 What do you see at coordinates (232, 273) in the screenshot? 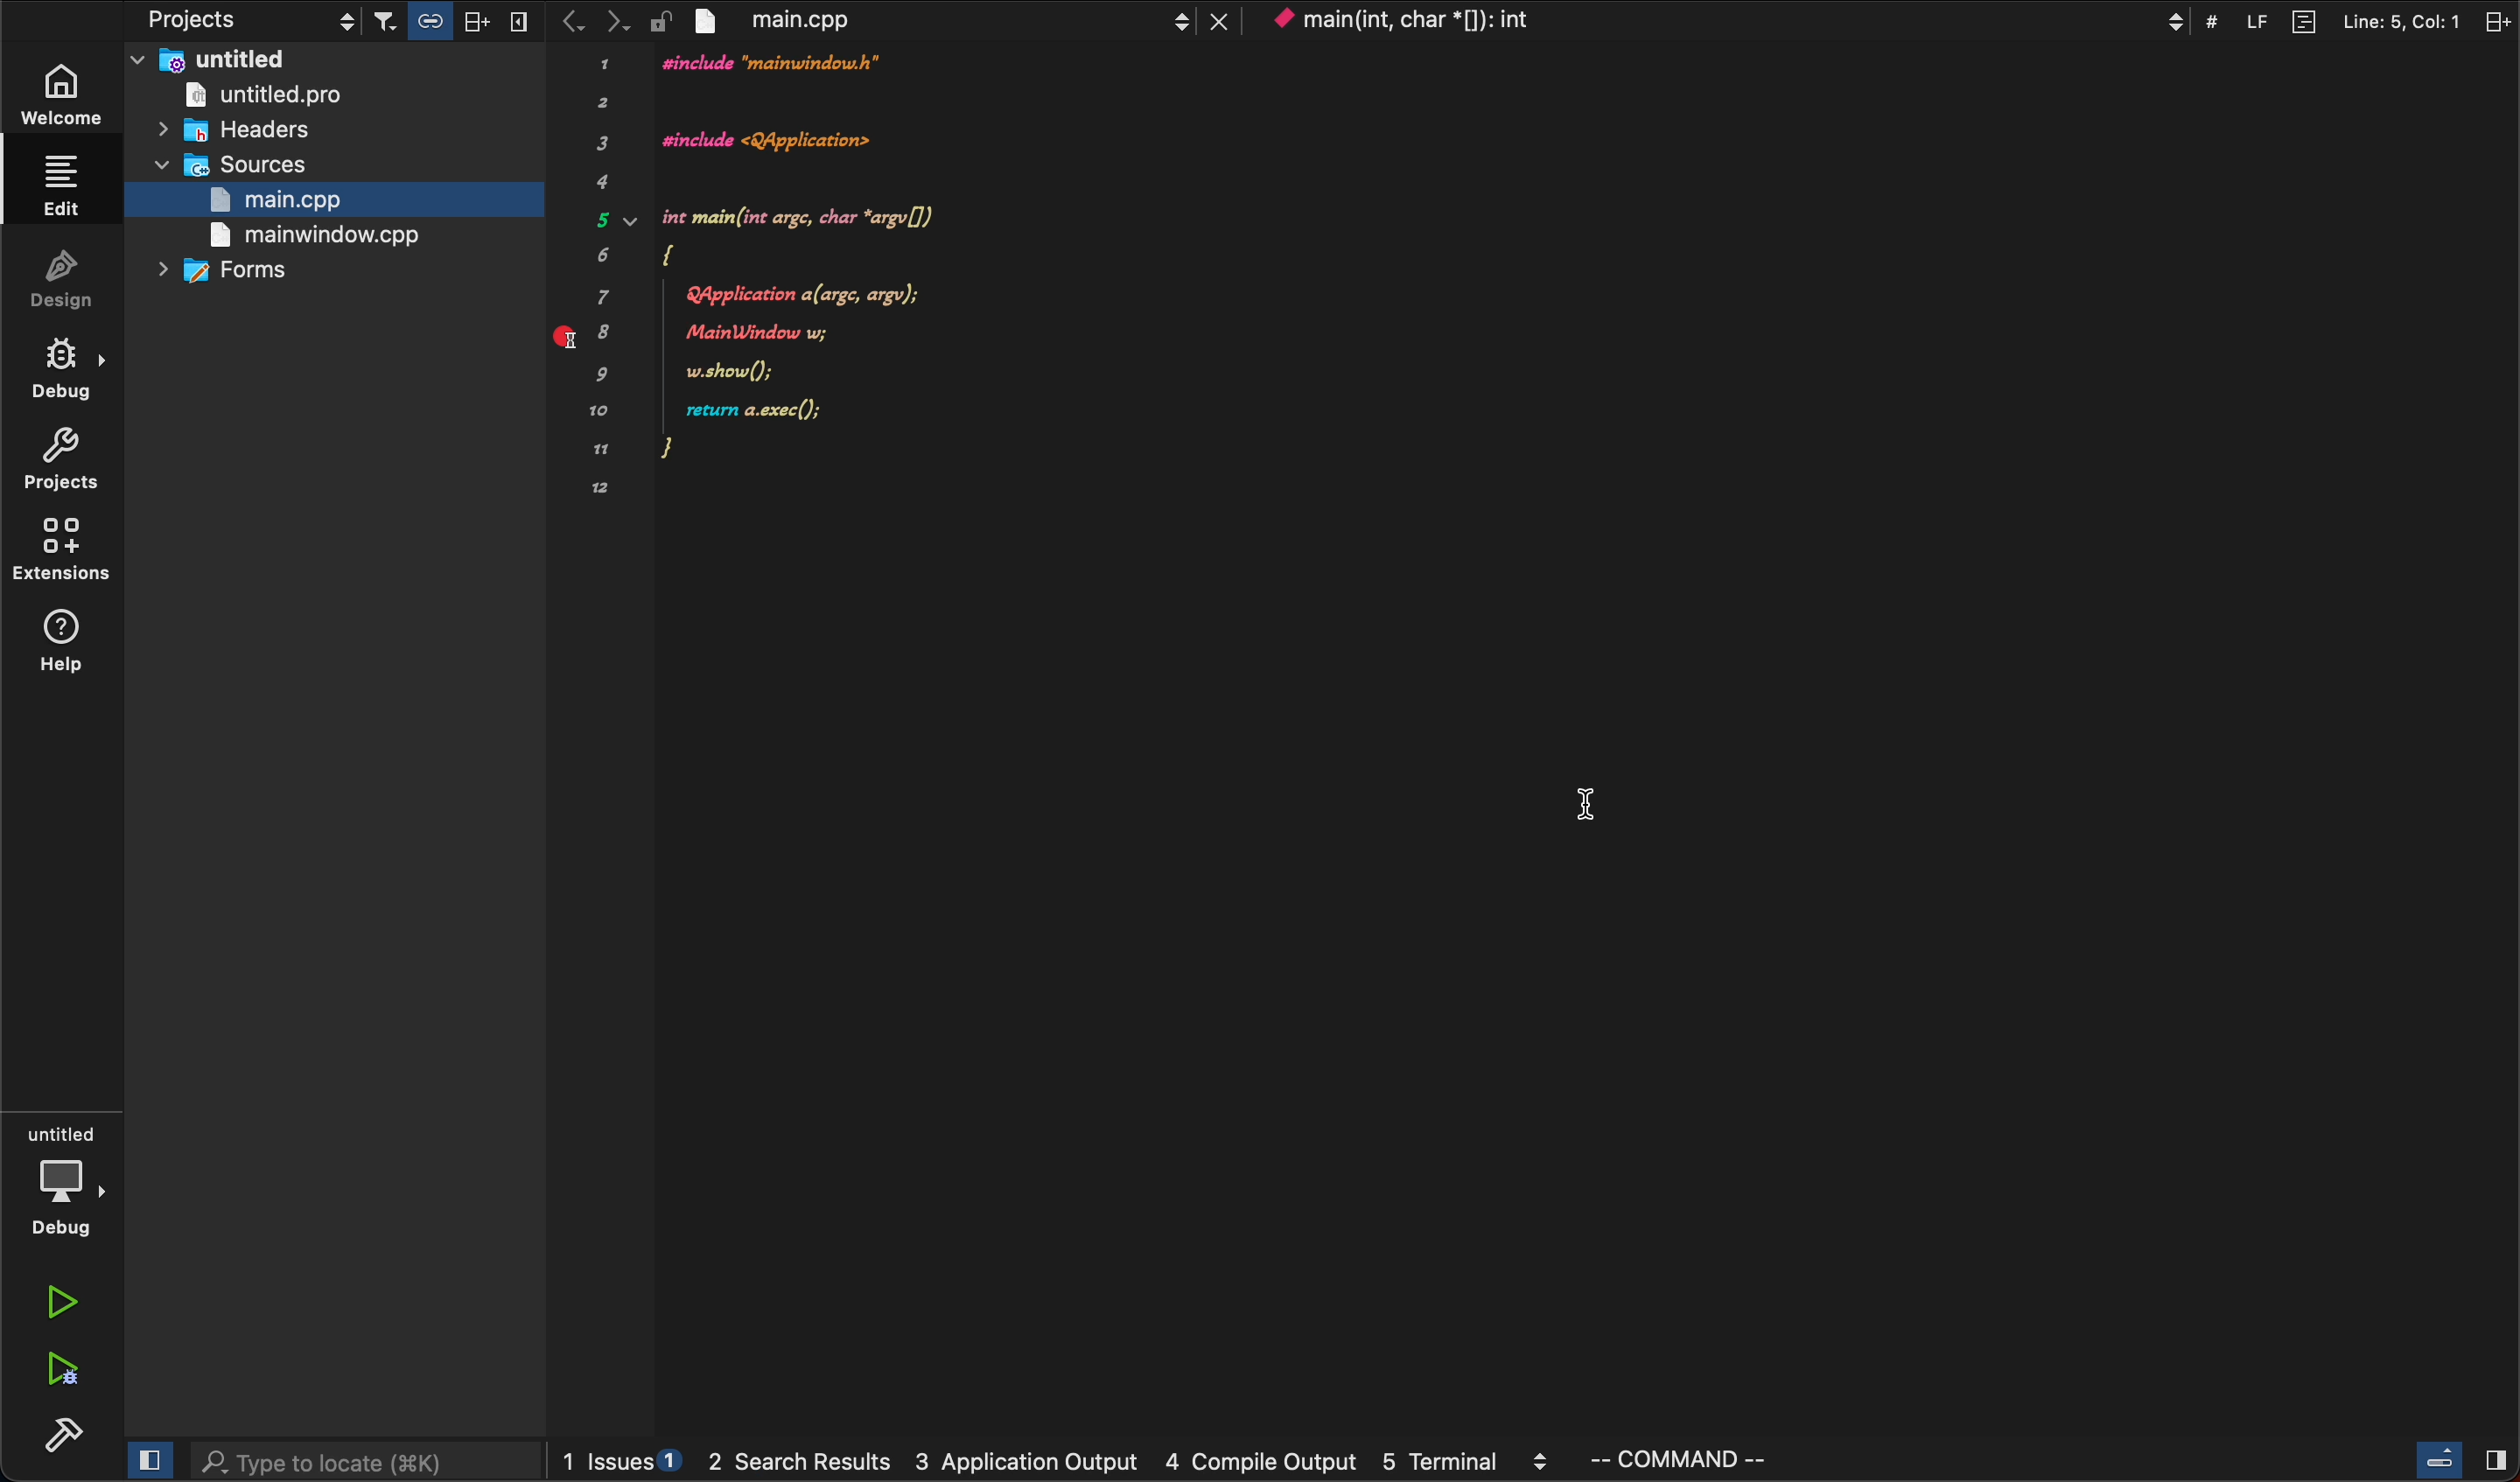
I see `forms` at bounding box center [232, 273].